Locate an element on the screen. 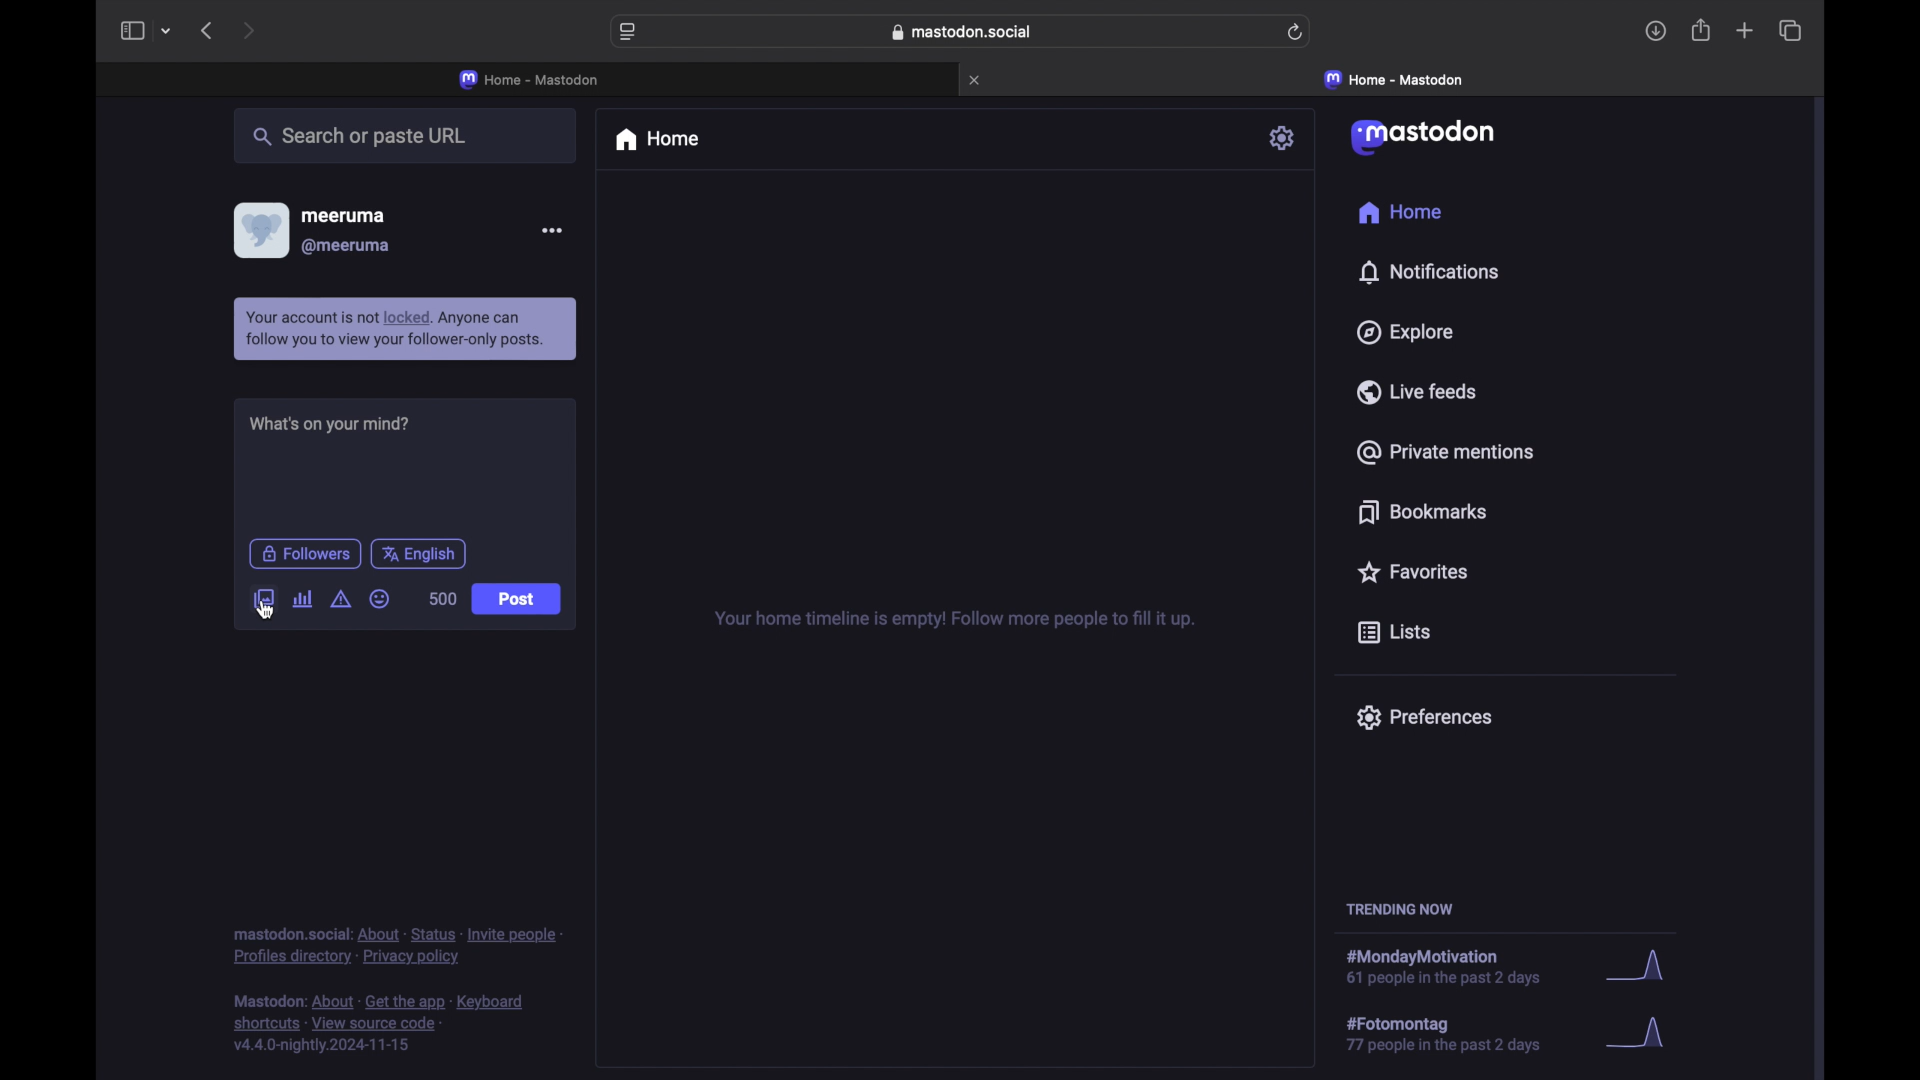 The height and width of the screenshot is (1080, 1920). followers is located at coordinates (304, 554).